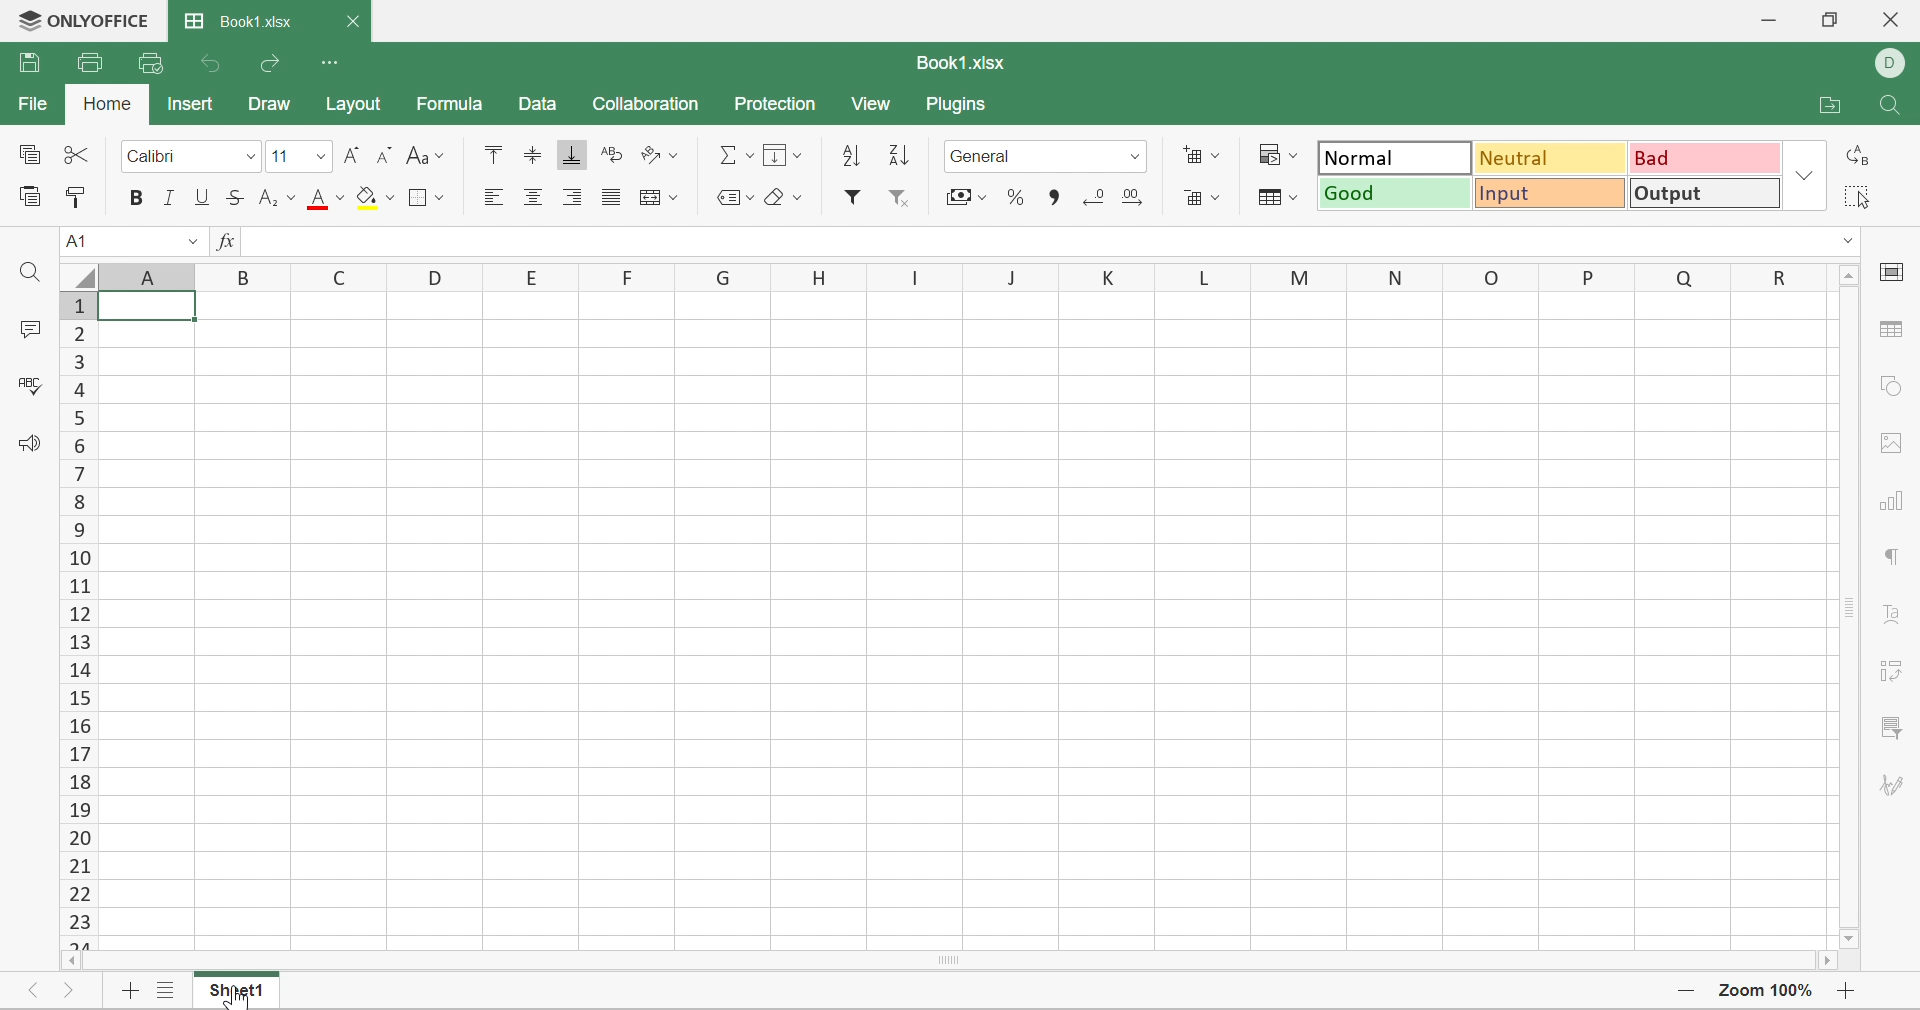  Describe the element at coordinates (170, 157) in the screenshot. I see `Calibri` at that location.